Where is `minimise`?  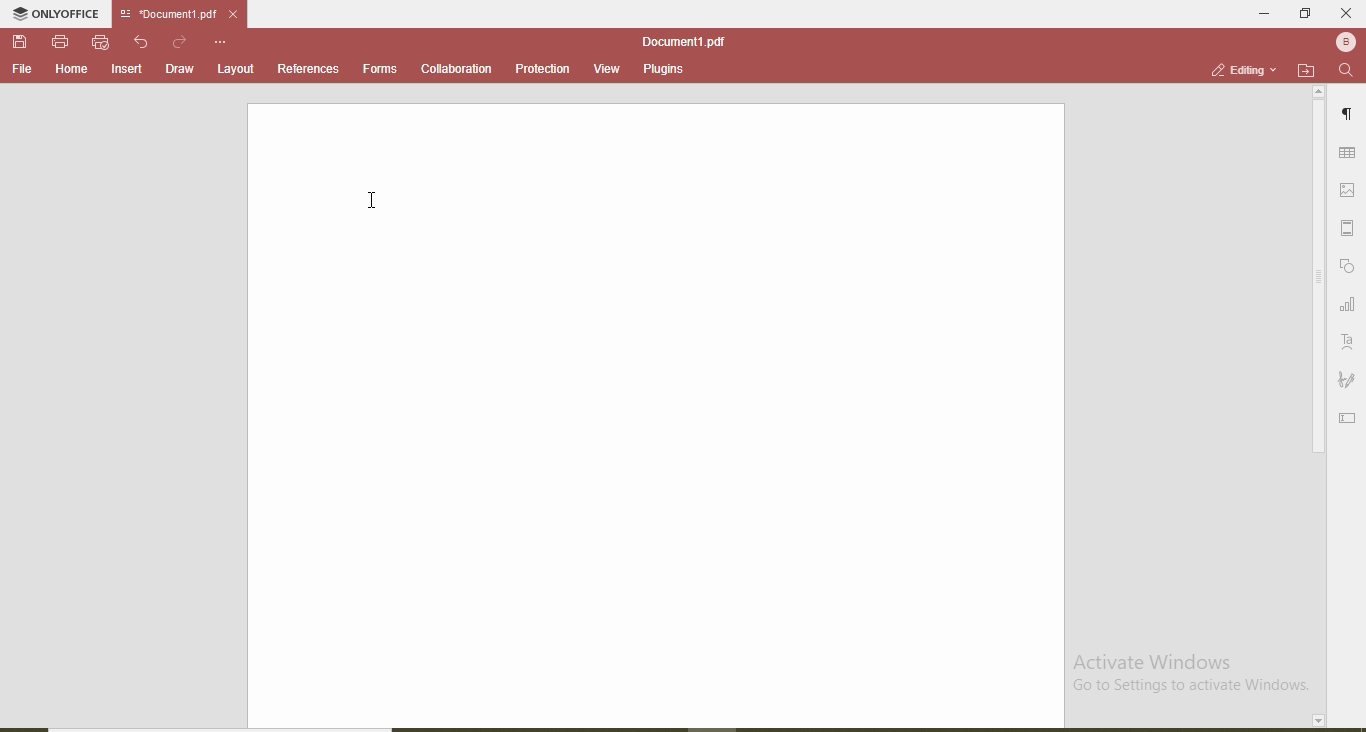
minimise is located at coordinates (1258, 12).